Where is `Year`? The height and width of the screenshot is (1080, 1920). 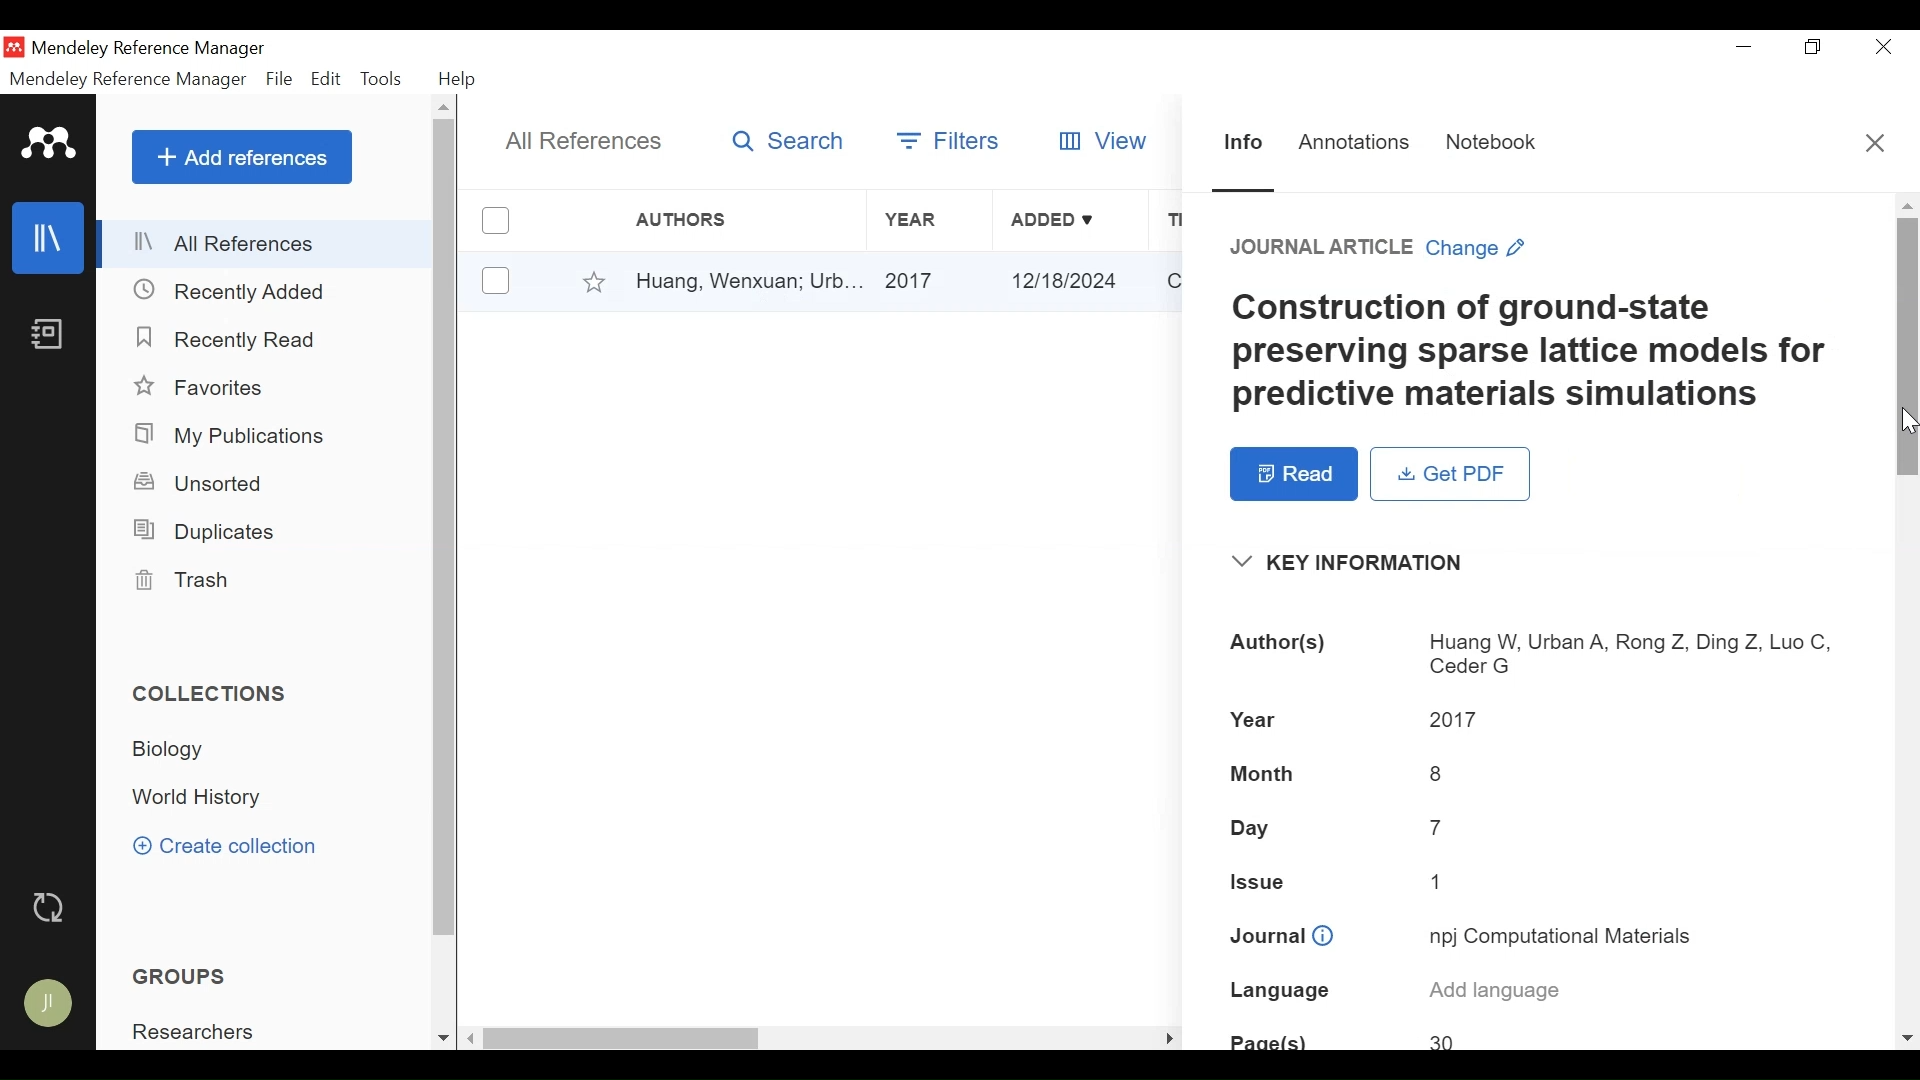 Year is located at coordinates (1252, 719).